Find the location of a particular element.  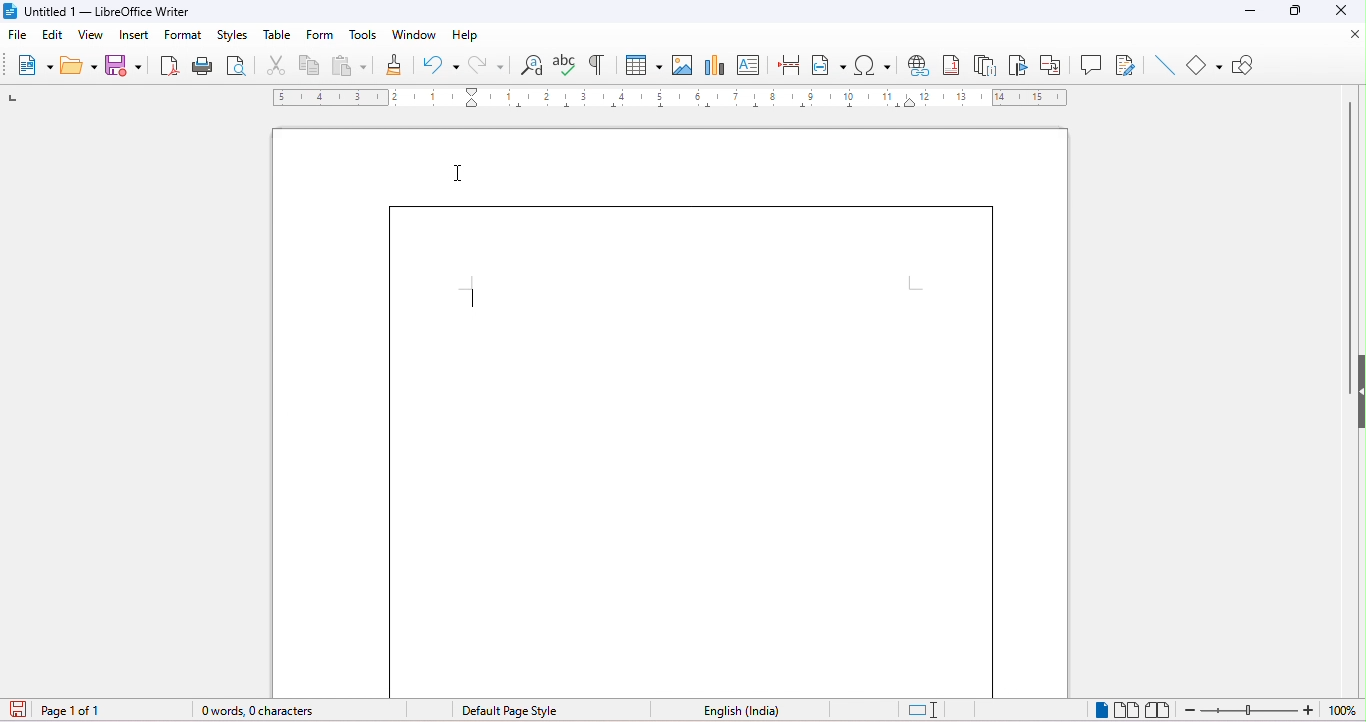

check spelling is located at coordinates (561, 62).